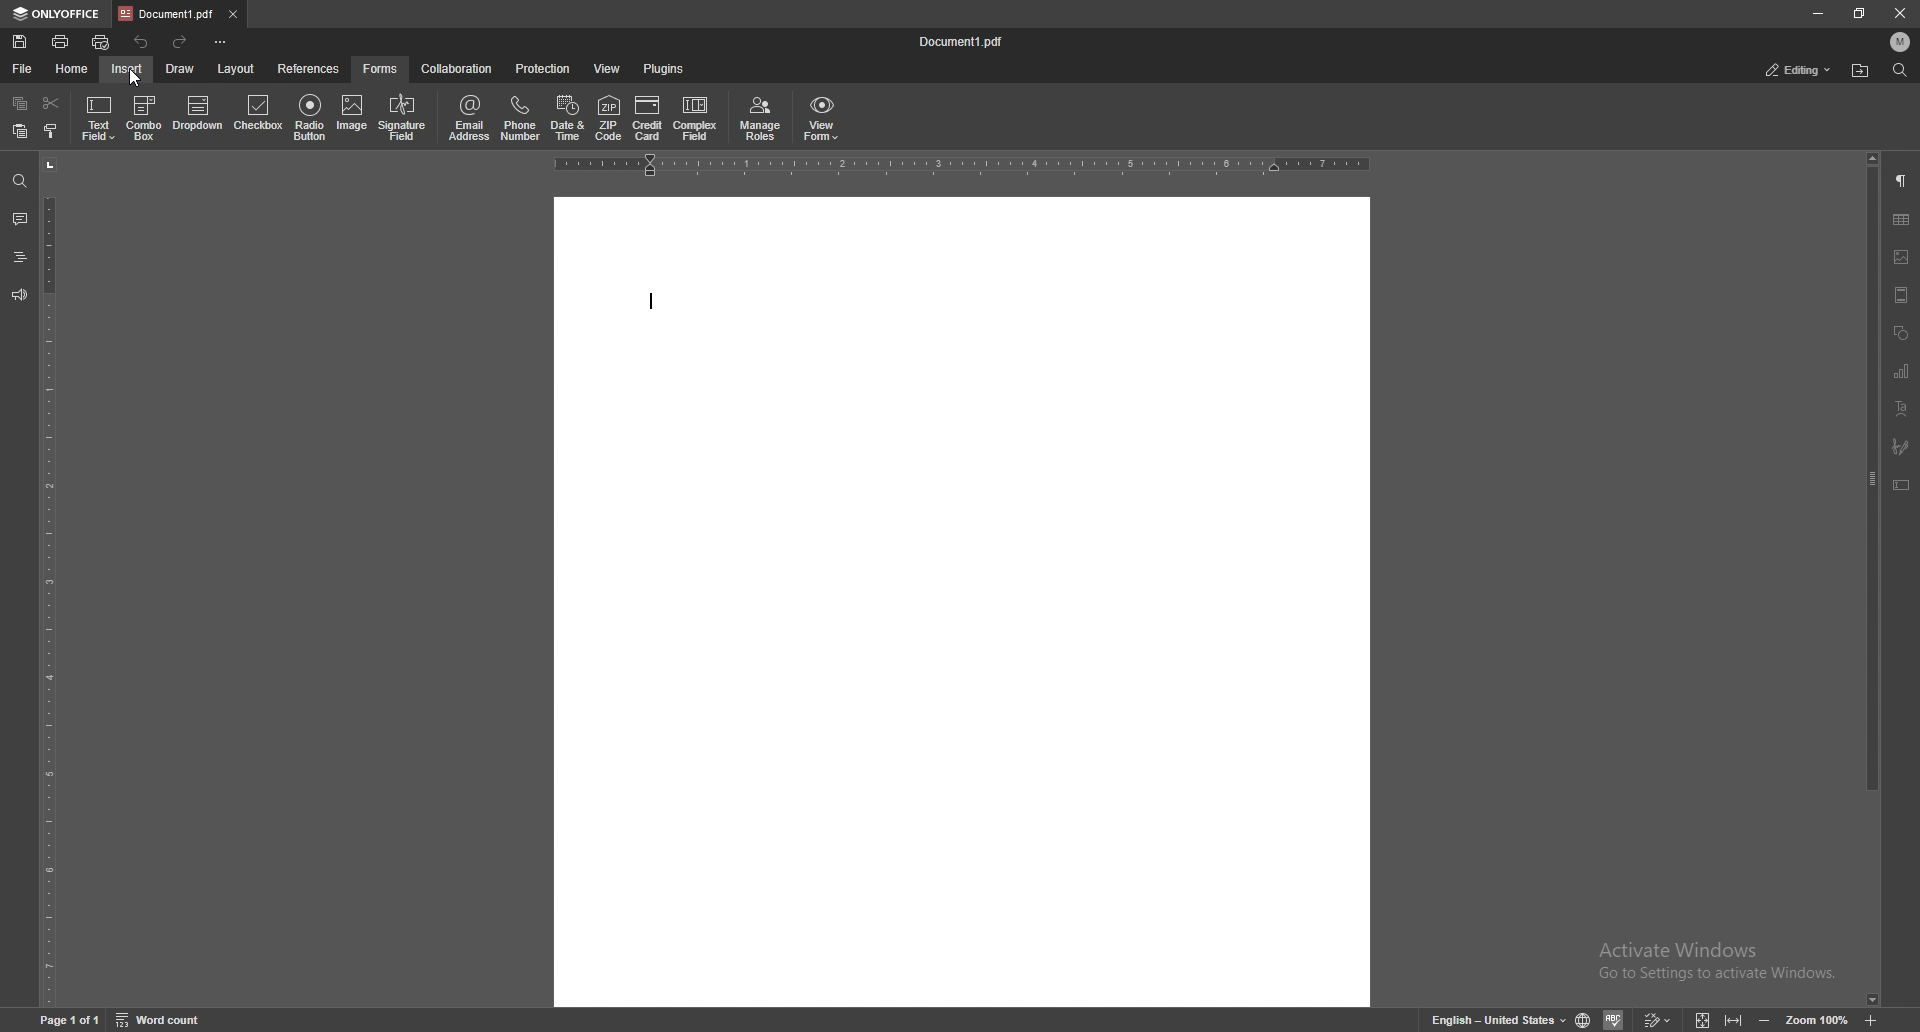  Describe the element at coordinates (1903, 373) in the screenshot. I see `chart` at that location.